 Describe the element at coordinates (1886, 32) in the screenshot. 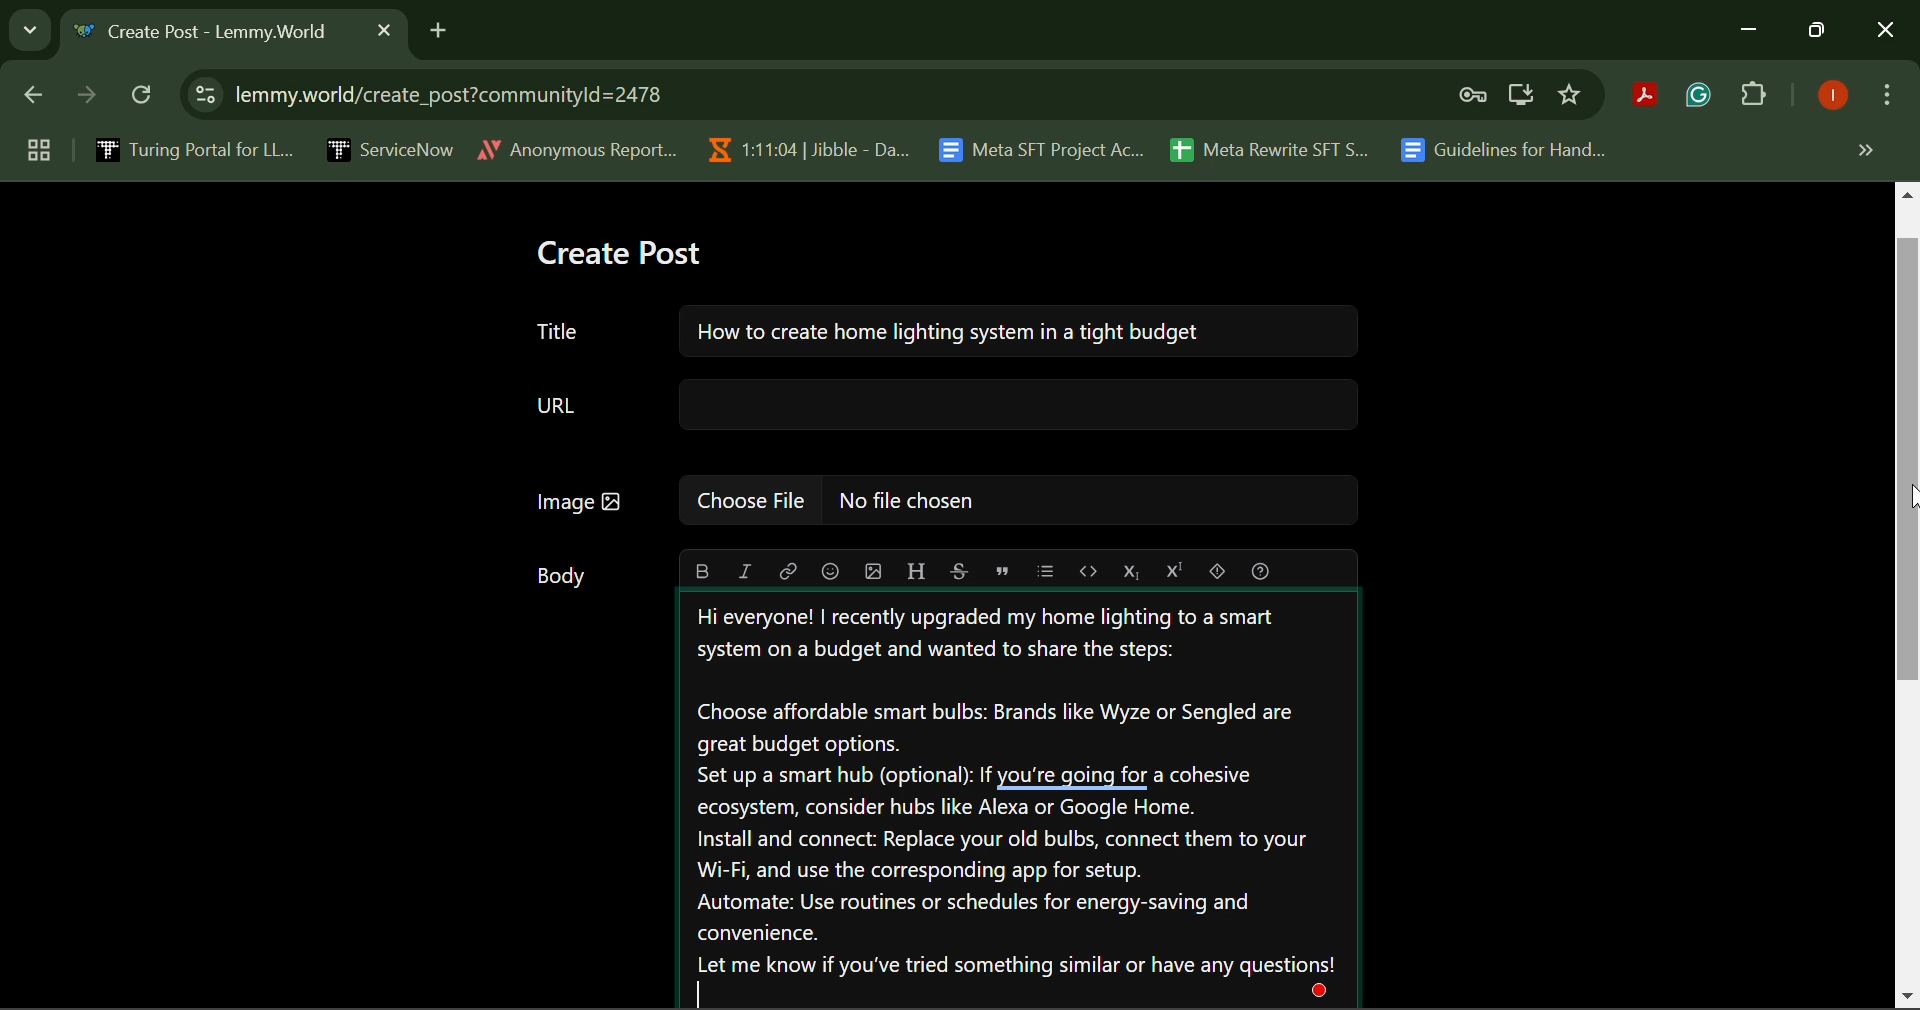

I see `Close Window` at that location.